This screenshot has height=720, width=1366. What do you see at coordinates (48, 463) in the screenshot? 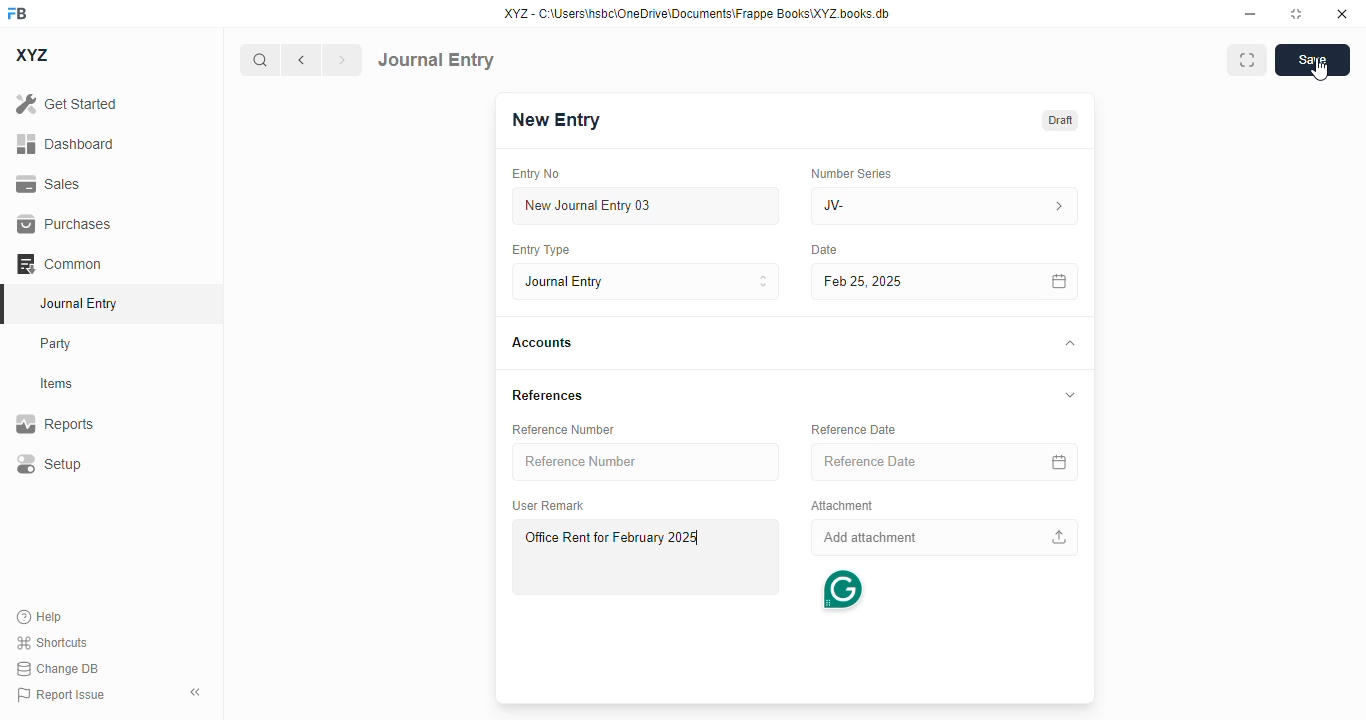
I see `setup` at bounding box center [48, 463].